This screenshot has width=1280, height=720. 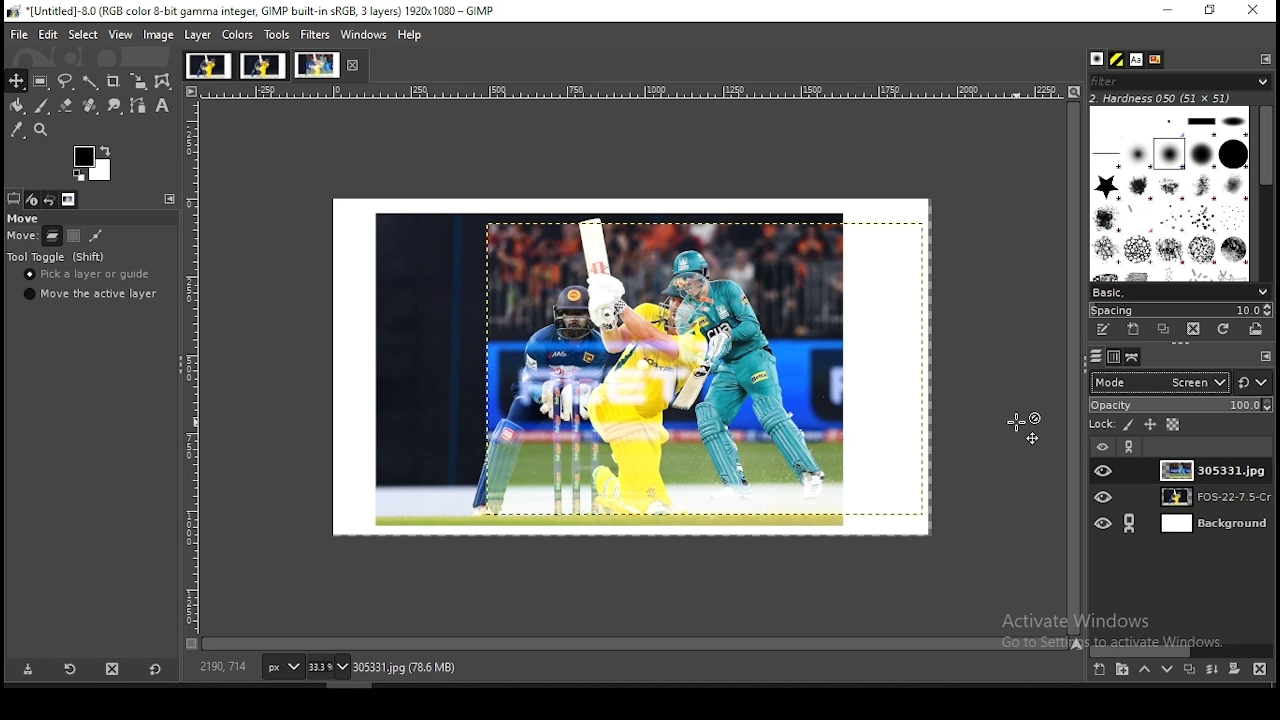 What do you see at coordinates (254, 10) in the screenshot?
I see `icon and filename` at bounding box center [254, 10].